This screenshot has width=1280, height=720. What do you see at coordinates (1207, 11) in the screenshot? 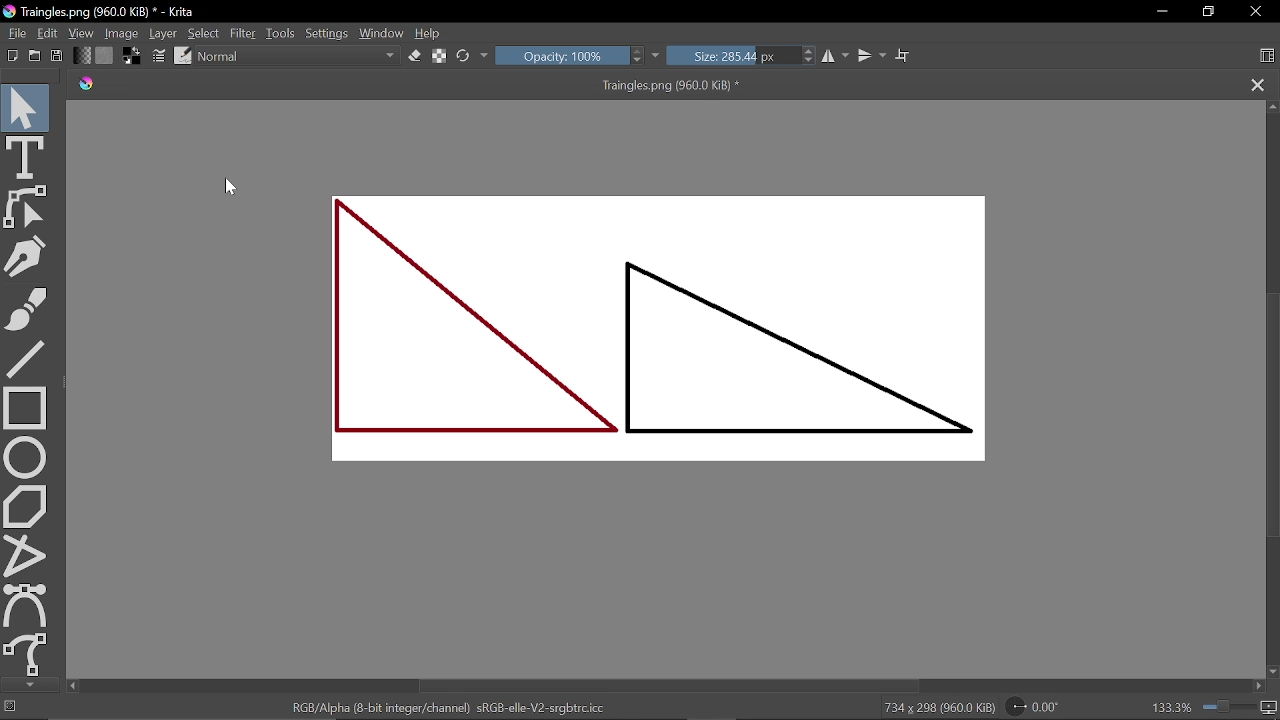
I see `Restore down` at bounding box center [1207, 11].